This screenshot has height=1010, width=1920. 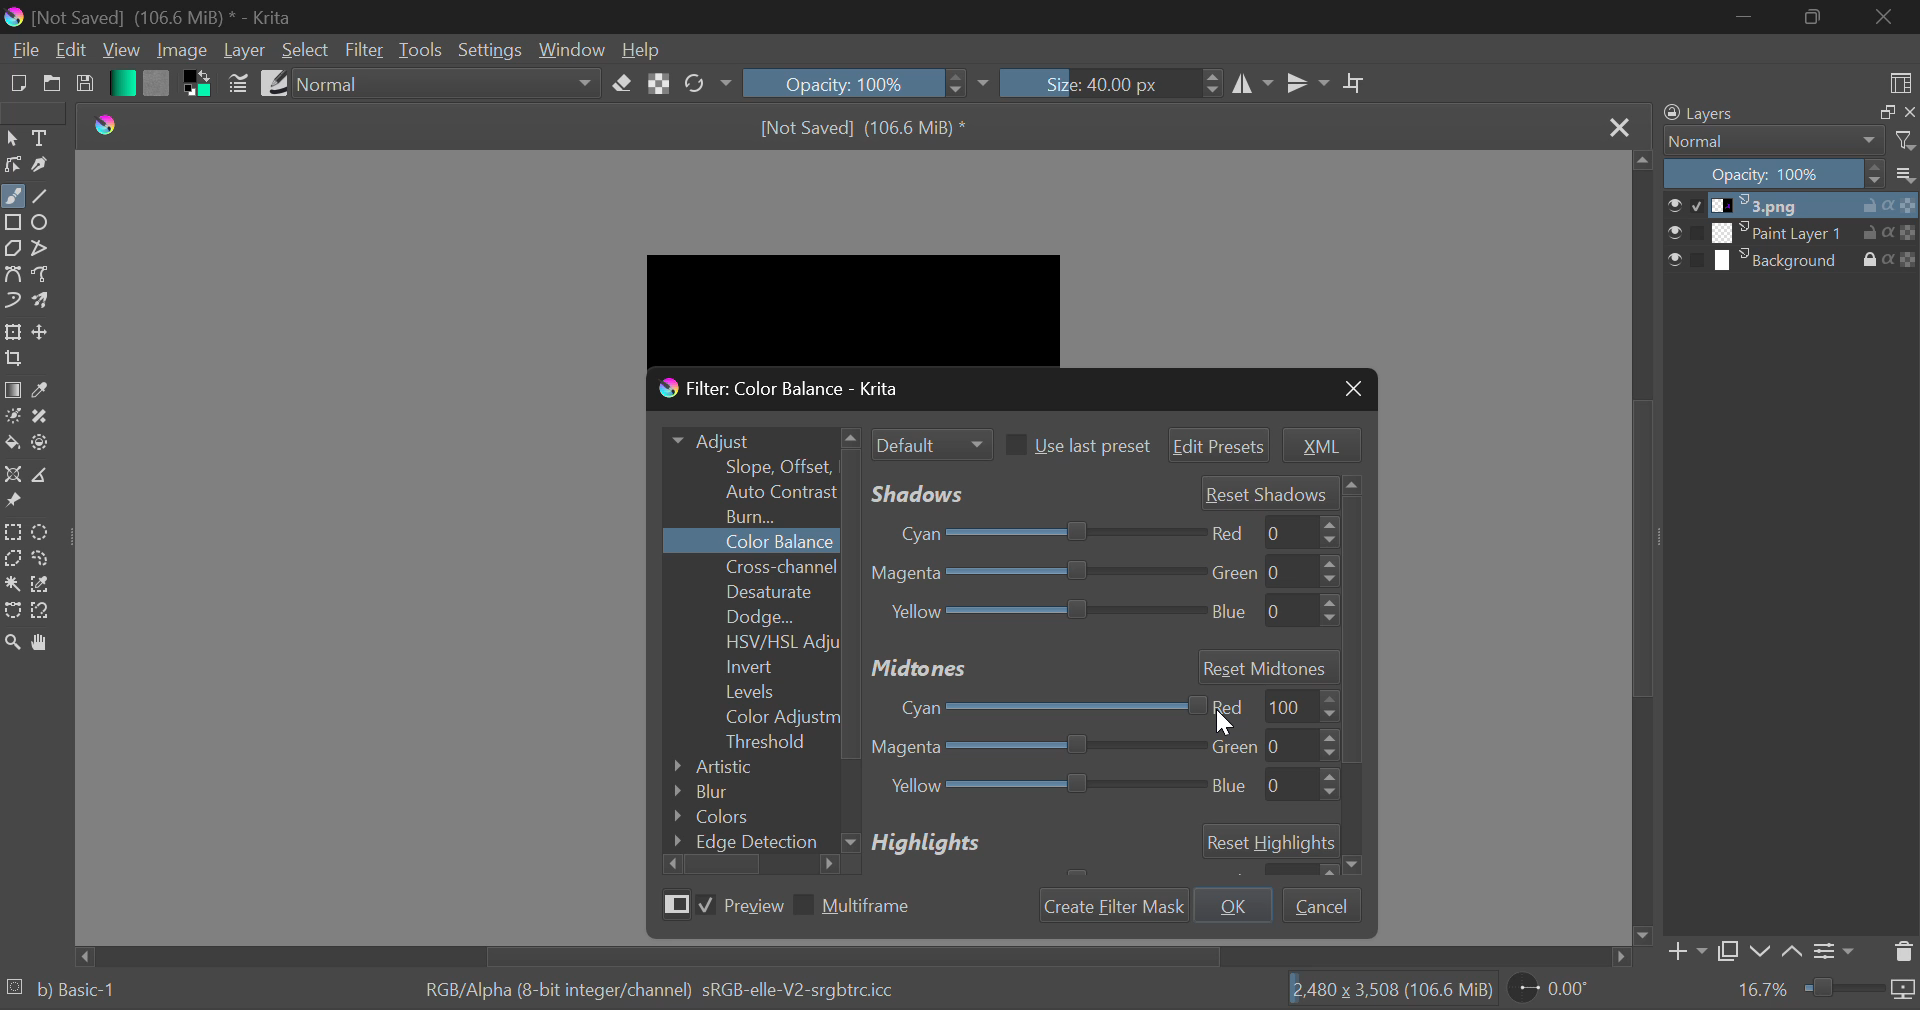 What do you see at coordinates (491, 50) in the screenshot?
I see `Settings` at bounding box center [491, 50].